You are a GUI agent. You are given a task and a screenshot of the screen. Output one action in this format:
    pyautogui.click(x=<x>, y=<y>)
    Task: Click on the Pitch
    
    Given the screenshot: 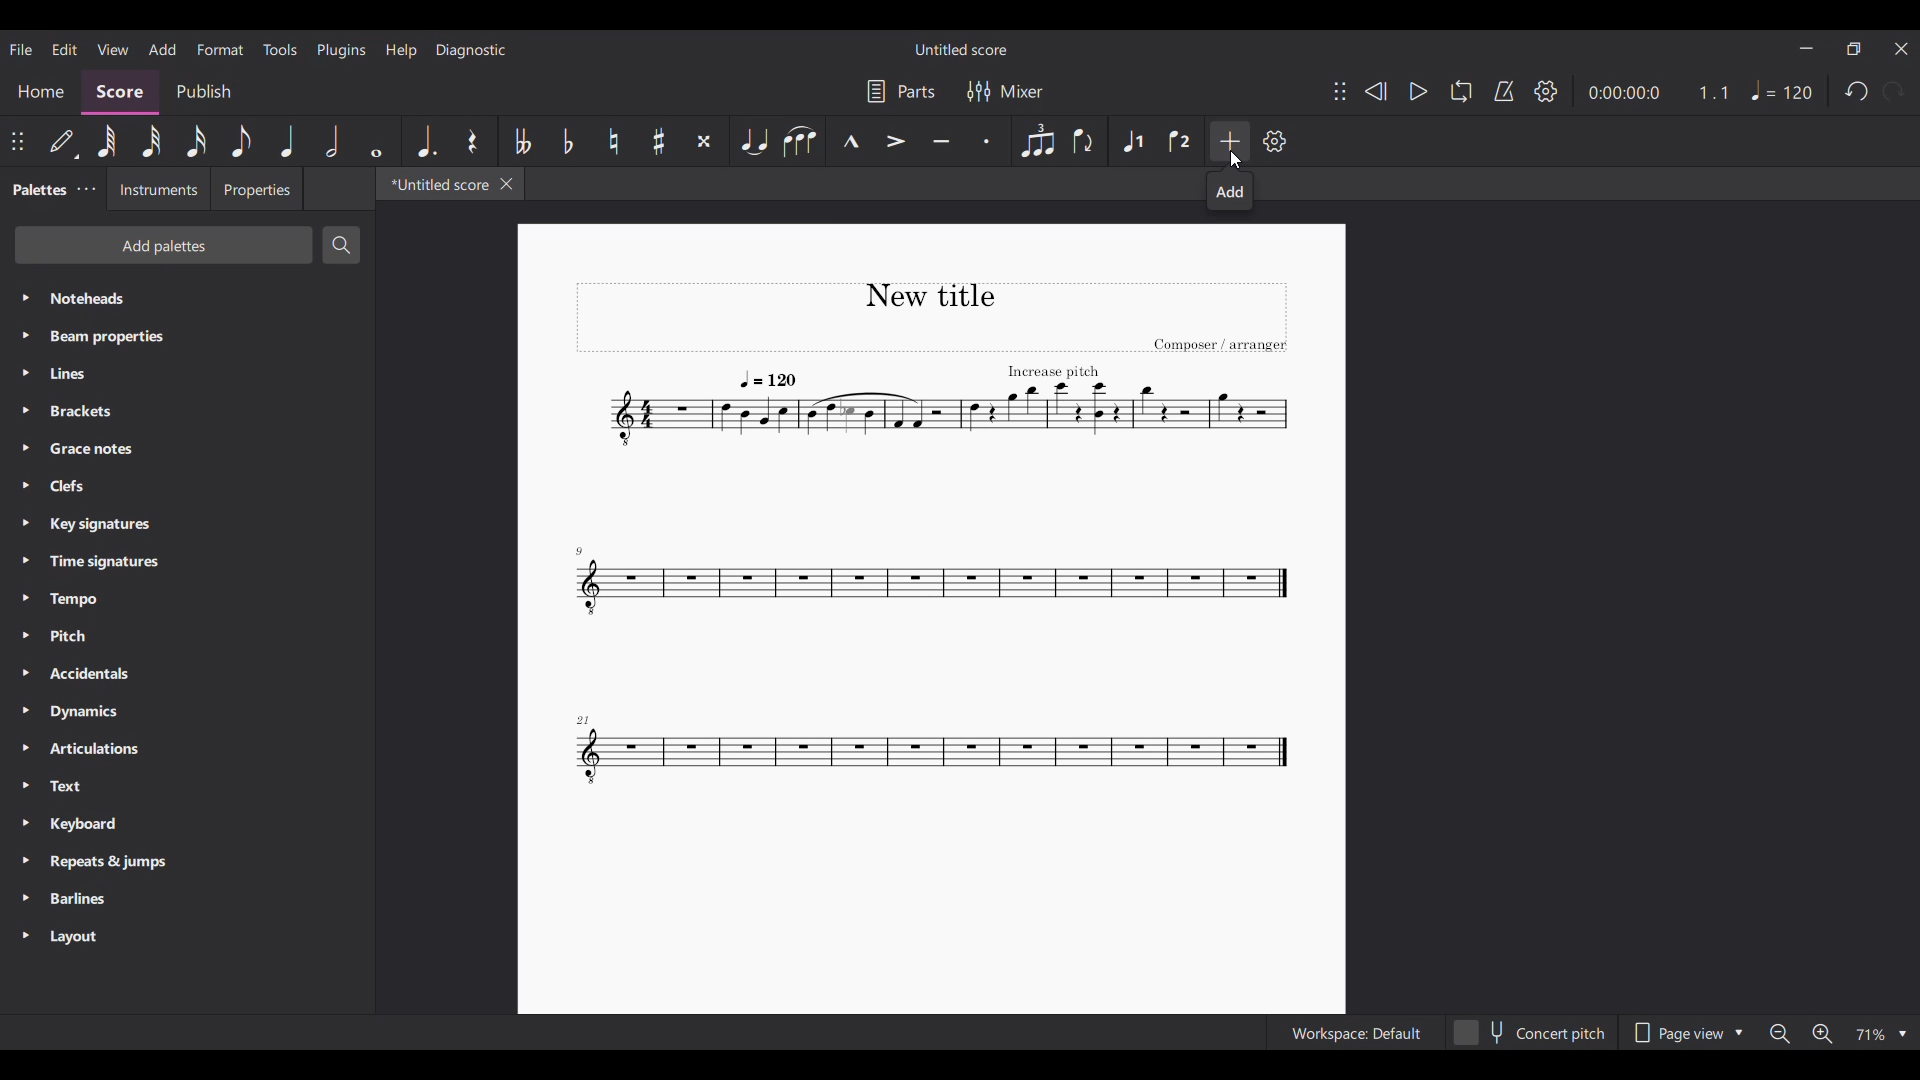 What is the action you would take?
    pyautogui.click(x=187, y=636)
    